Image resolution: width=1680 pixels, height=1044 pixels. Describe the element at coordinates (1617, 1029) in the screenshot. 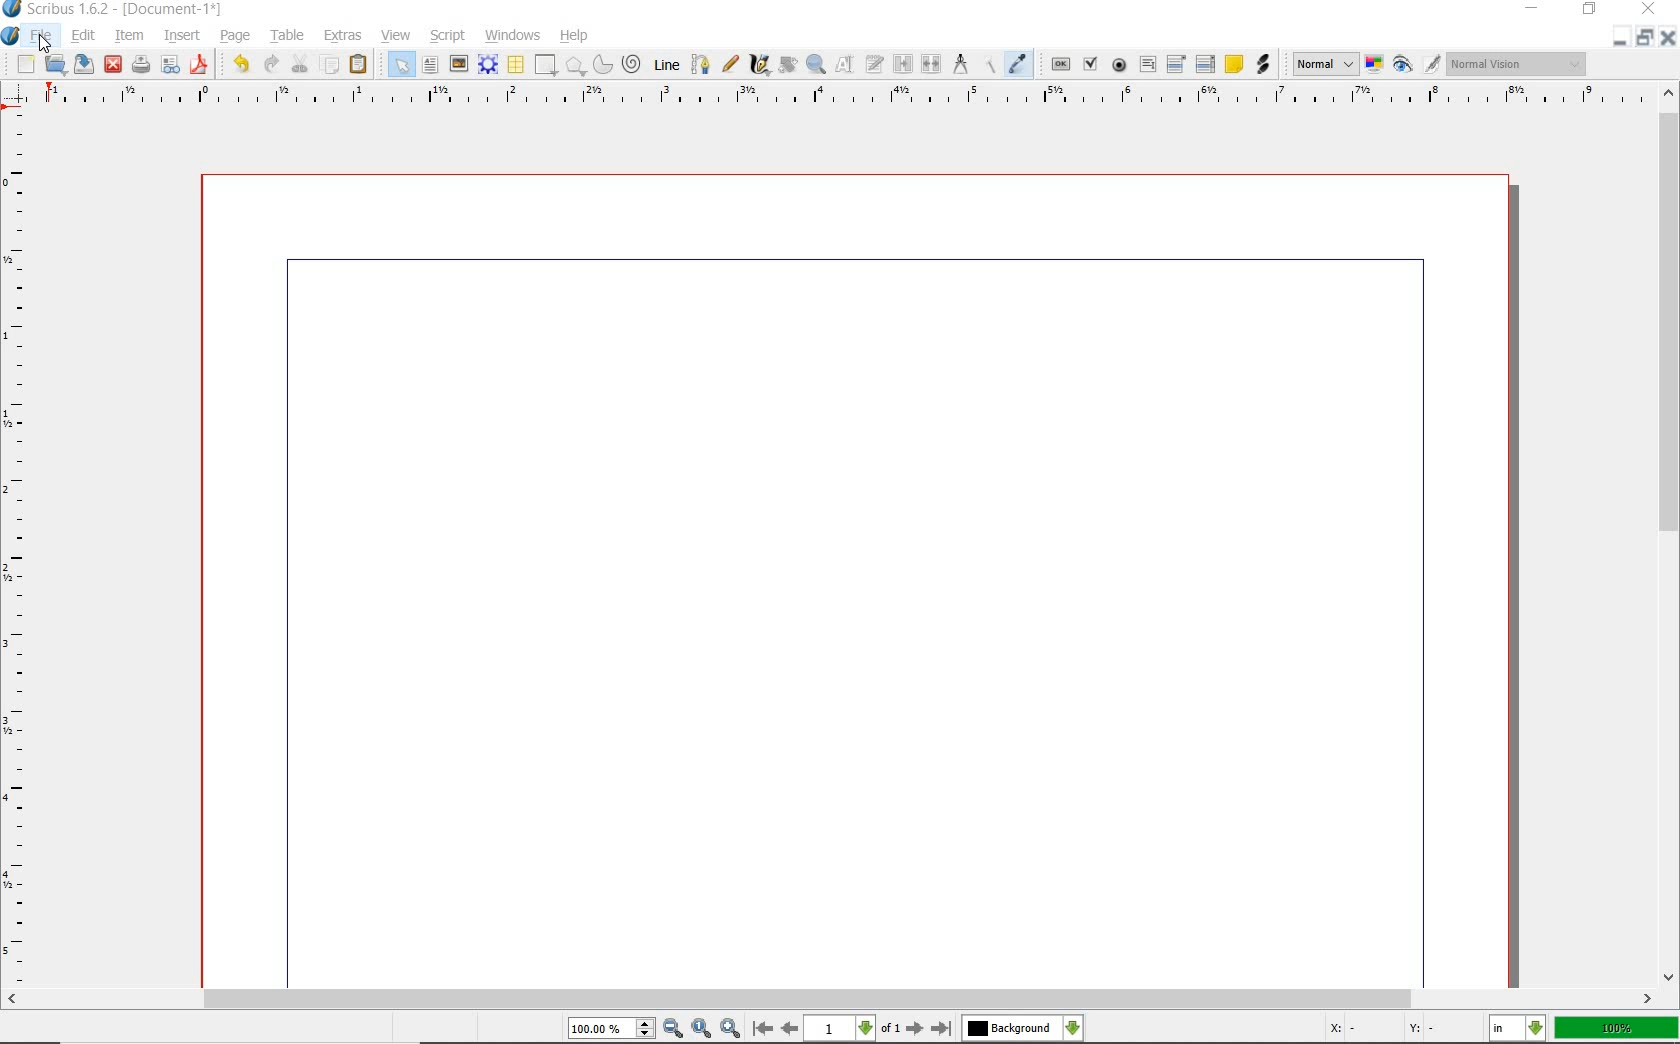

I see `zoom factor` at that location.